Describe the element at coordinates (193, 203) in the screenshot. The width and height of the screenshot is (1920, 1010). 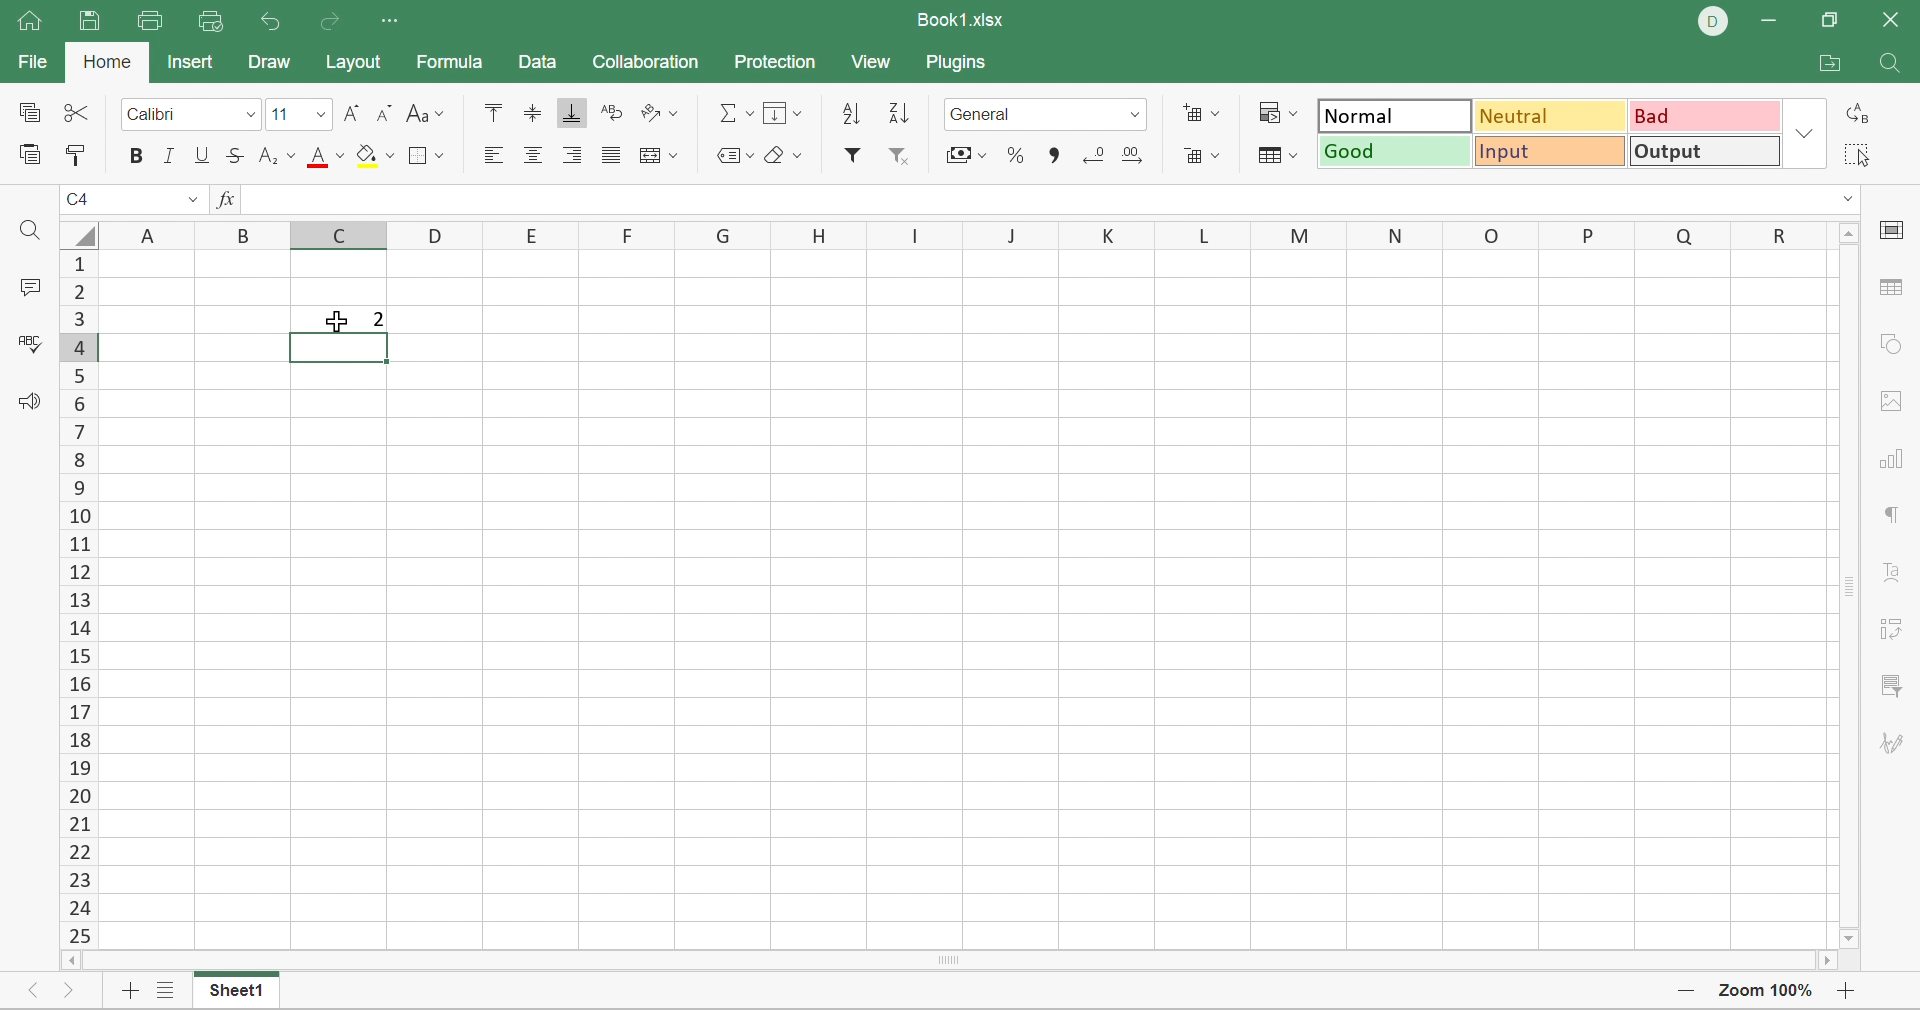
I see `Drop Down` at that location.